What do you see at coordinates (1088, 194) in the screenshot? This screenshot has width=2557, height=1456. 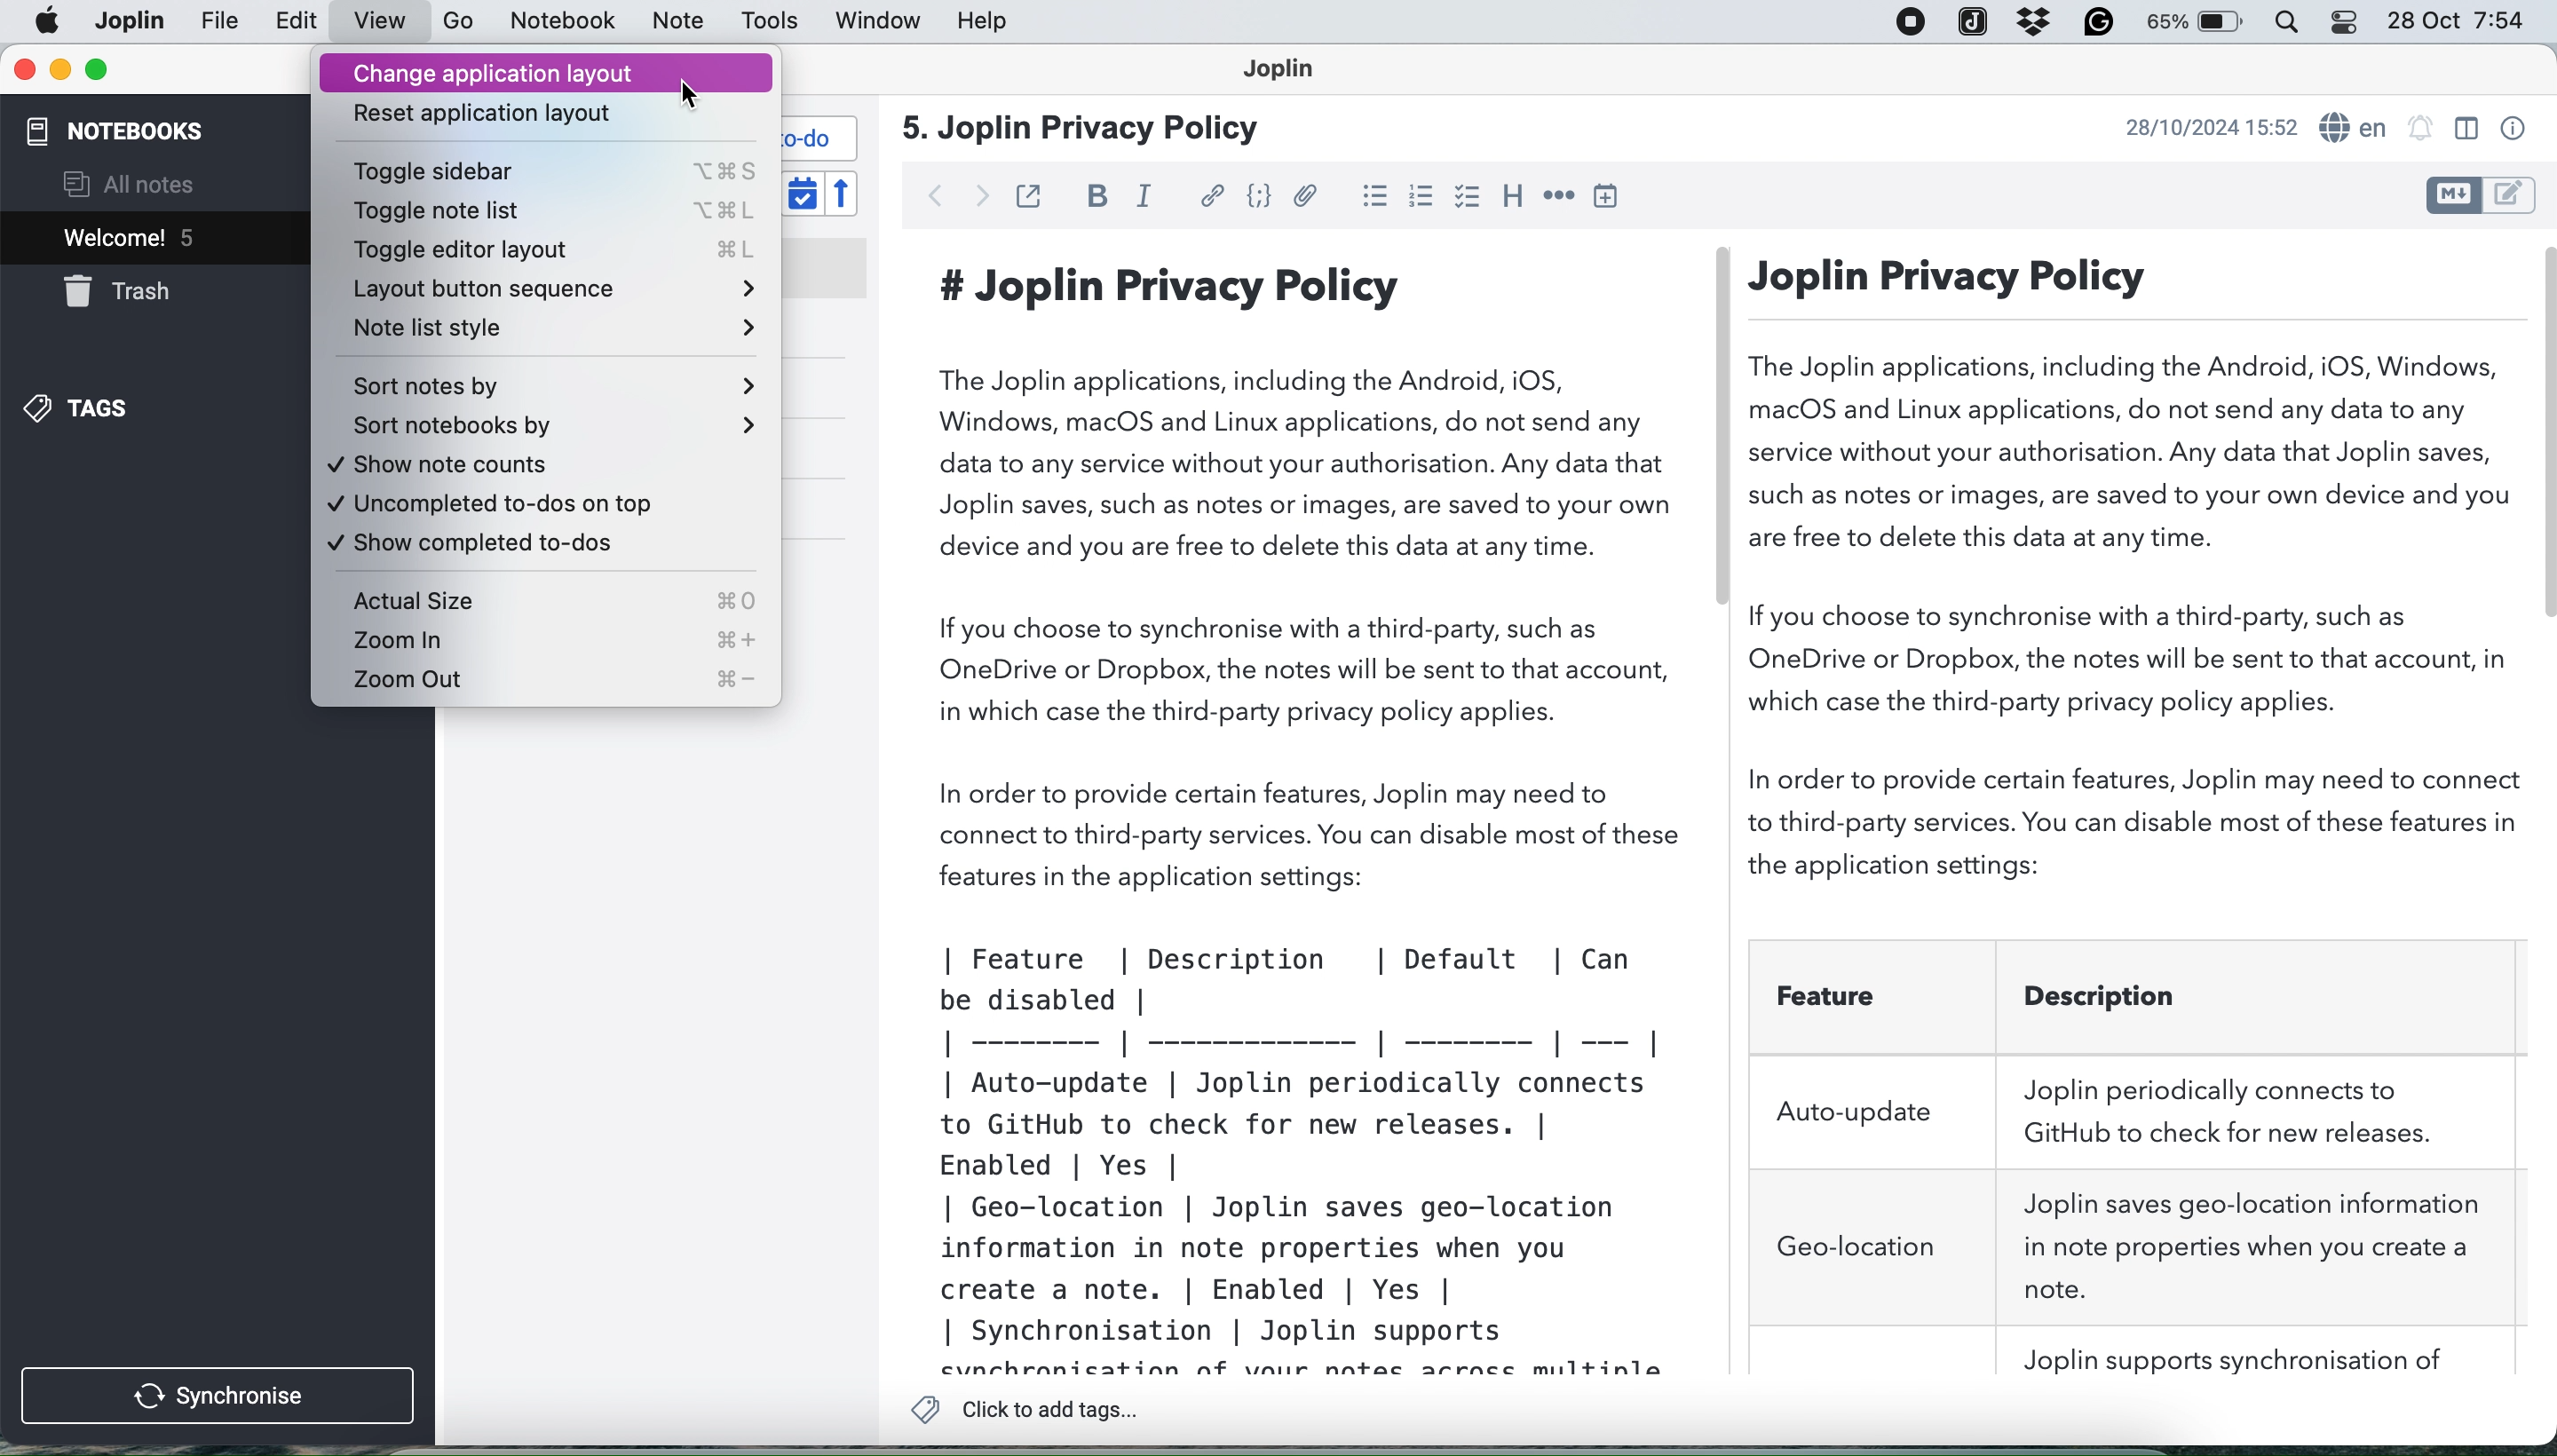 I see `bold` at bounding box center [1088, 194].